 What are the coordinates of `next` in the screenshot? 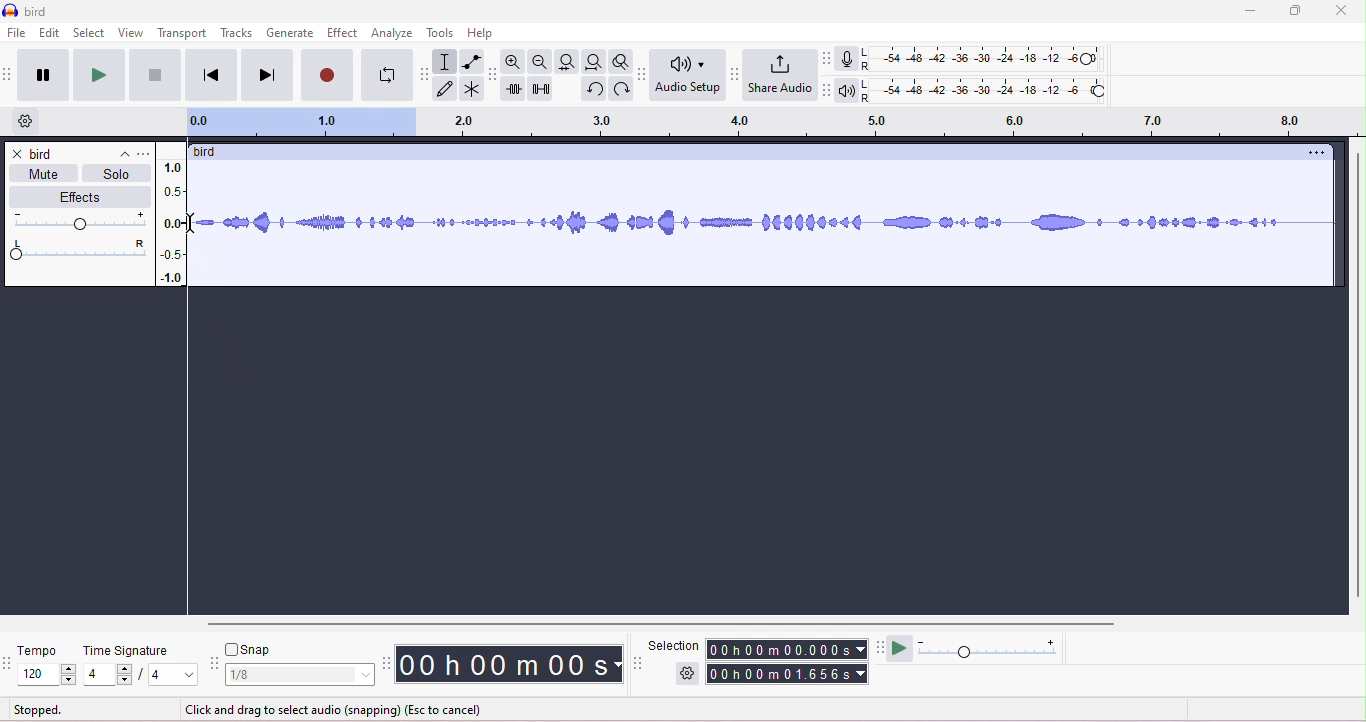 It's located at (268, 75).